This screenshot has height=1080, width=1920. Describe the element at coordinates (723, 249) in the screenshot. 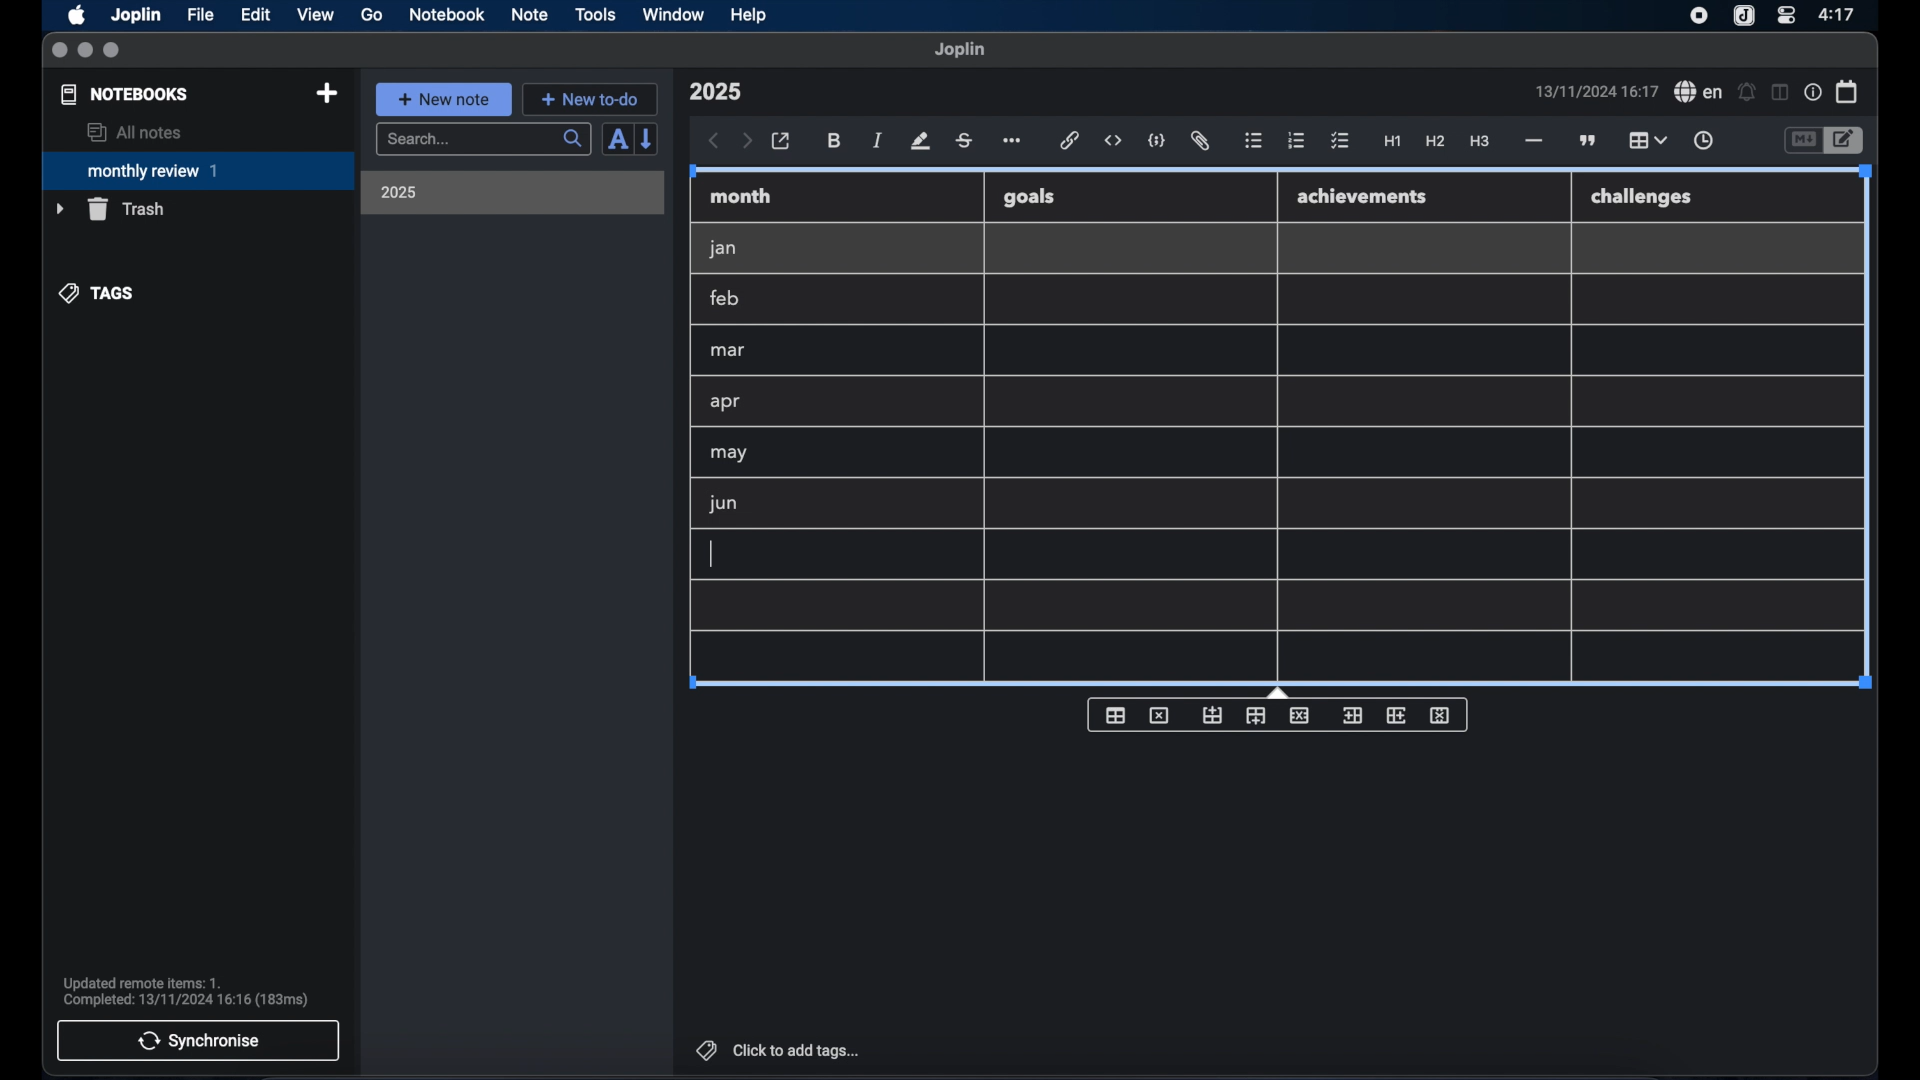

I see `jan` at that location.